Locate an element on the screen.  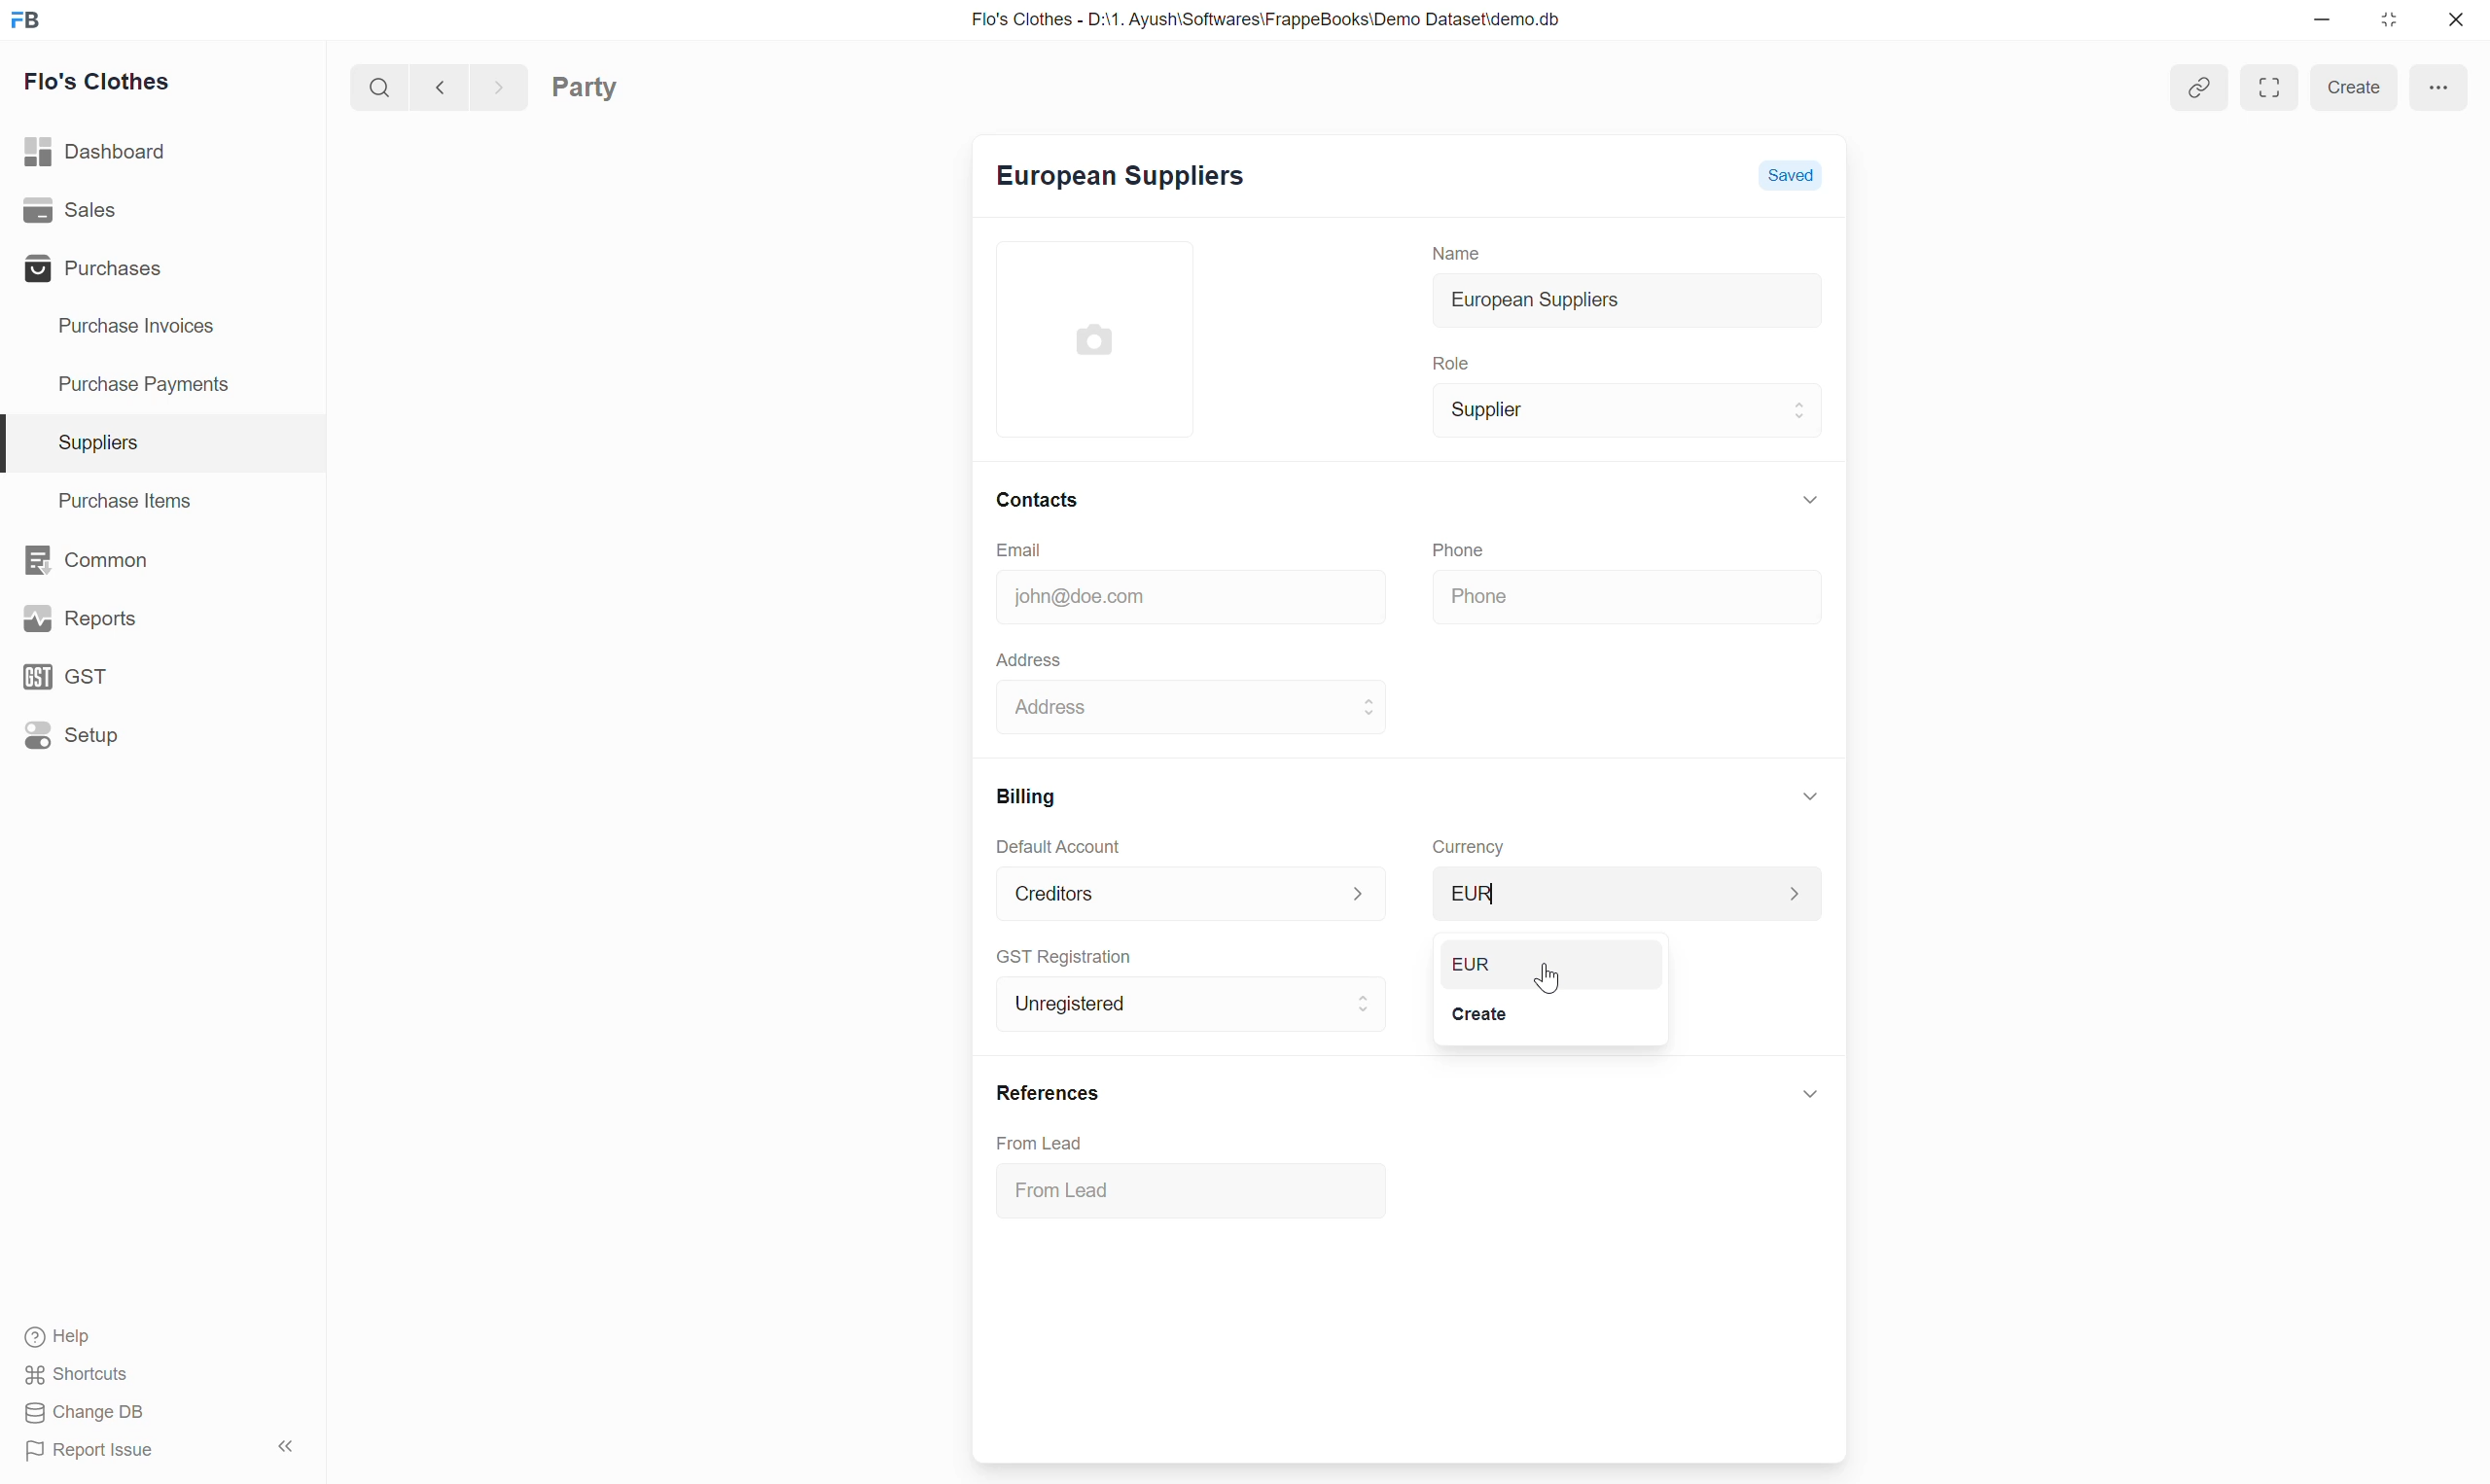
close is located at coordinates (2456, 23).